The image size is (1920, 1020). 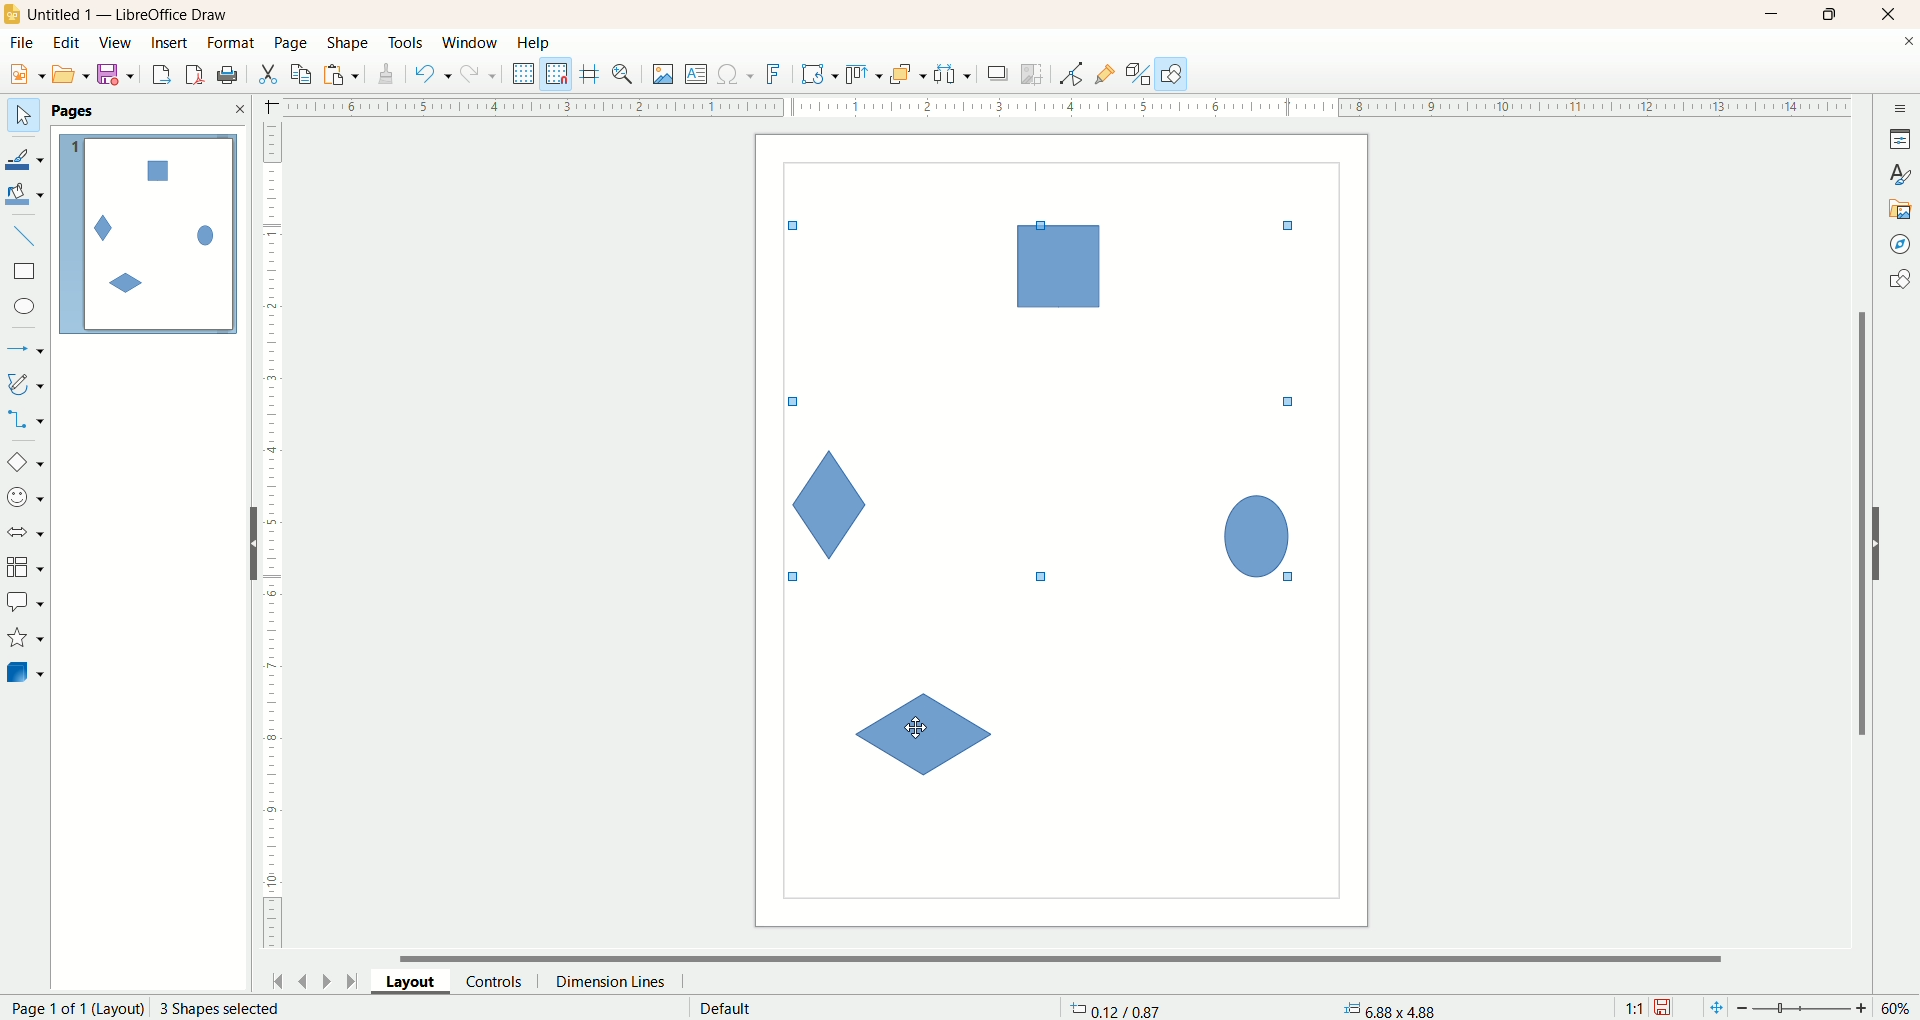 I want to click on gallery, so click(x=1901, y=207).